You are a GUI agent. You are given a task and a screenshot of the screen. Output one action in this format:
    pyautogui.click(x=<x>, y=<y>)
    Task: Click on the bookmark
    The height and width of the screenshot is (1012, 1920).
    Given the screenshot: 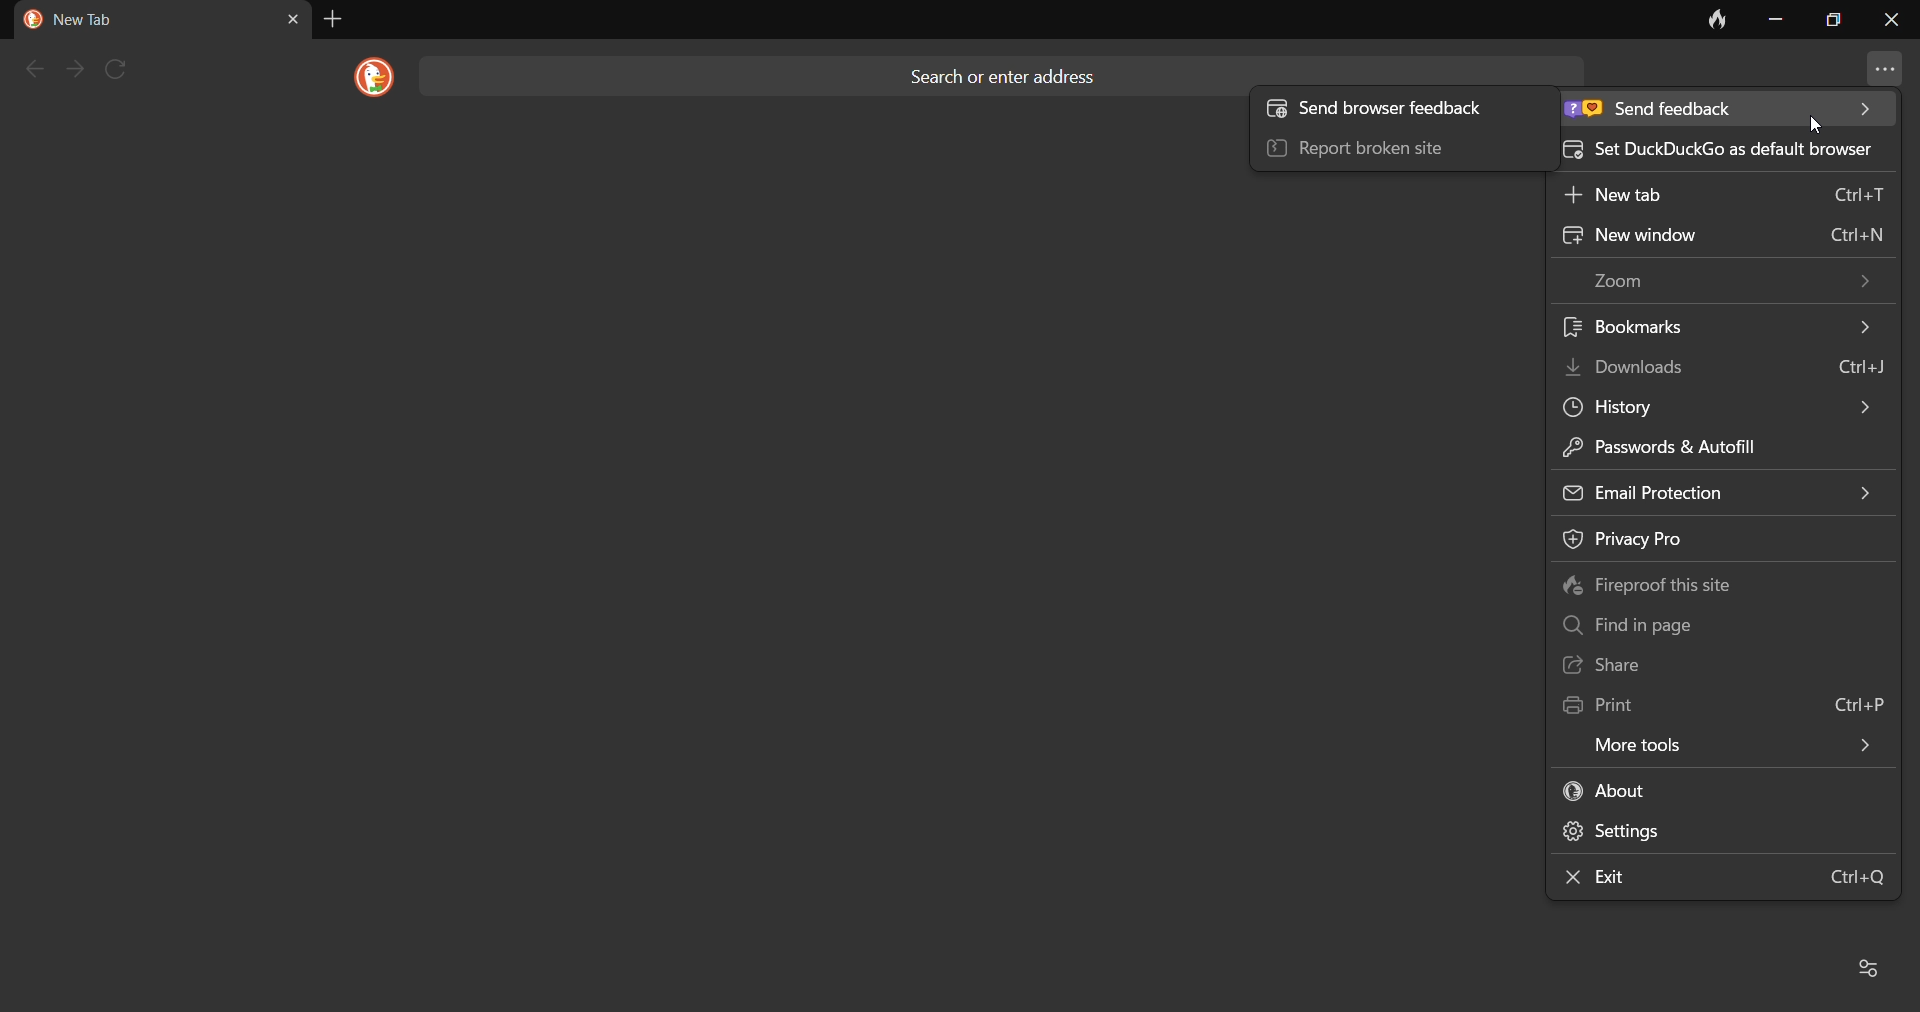 What is the action you would take?
    pyautogui.click(x=1720, y=327)
    